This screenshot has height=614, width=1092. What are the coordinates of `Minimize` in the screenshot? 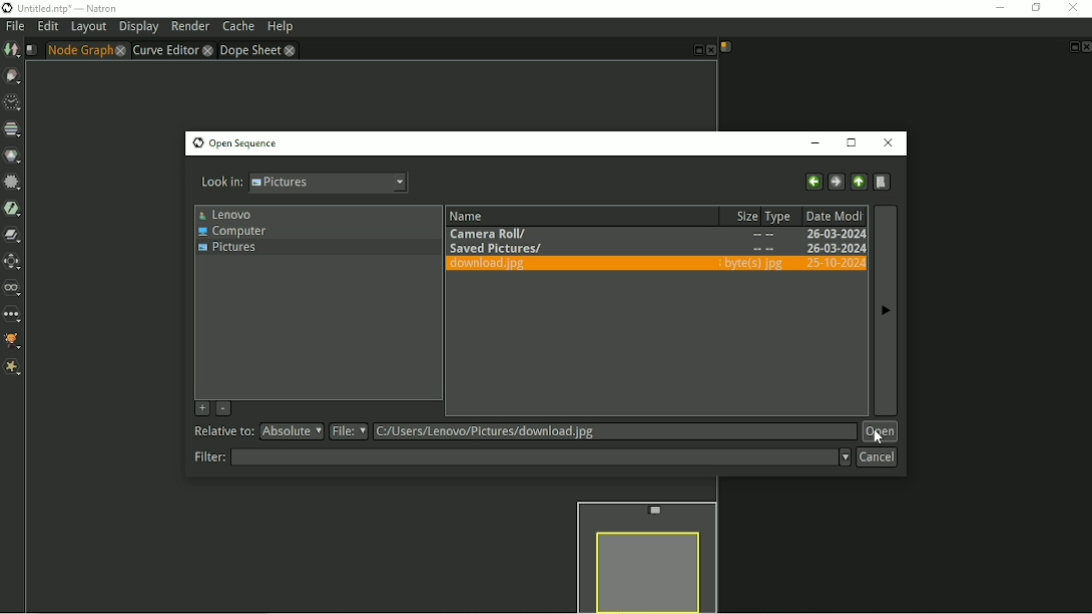 It's located at (818, 144).